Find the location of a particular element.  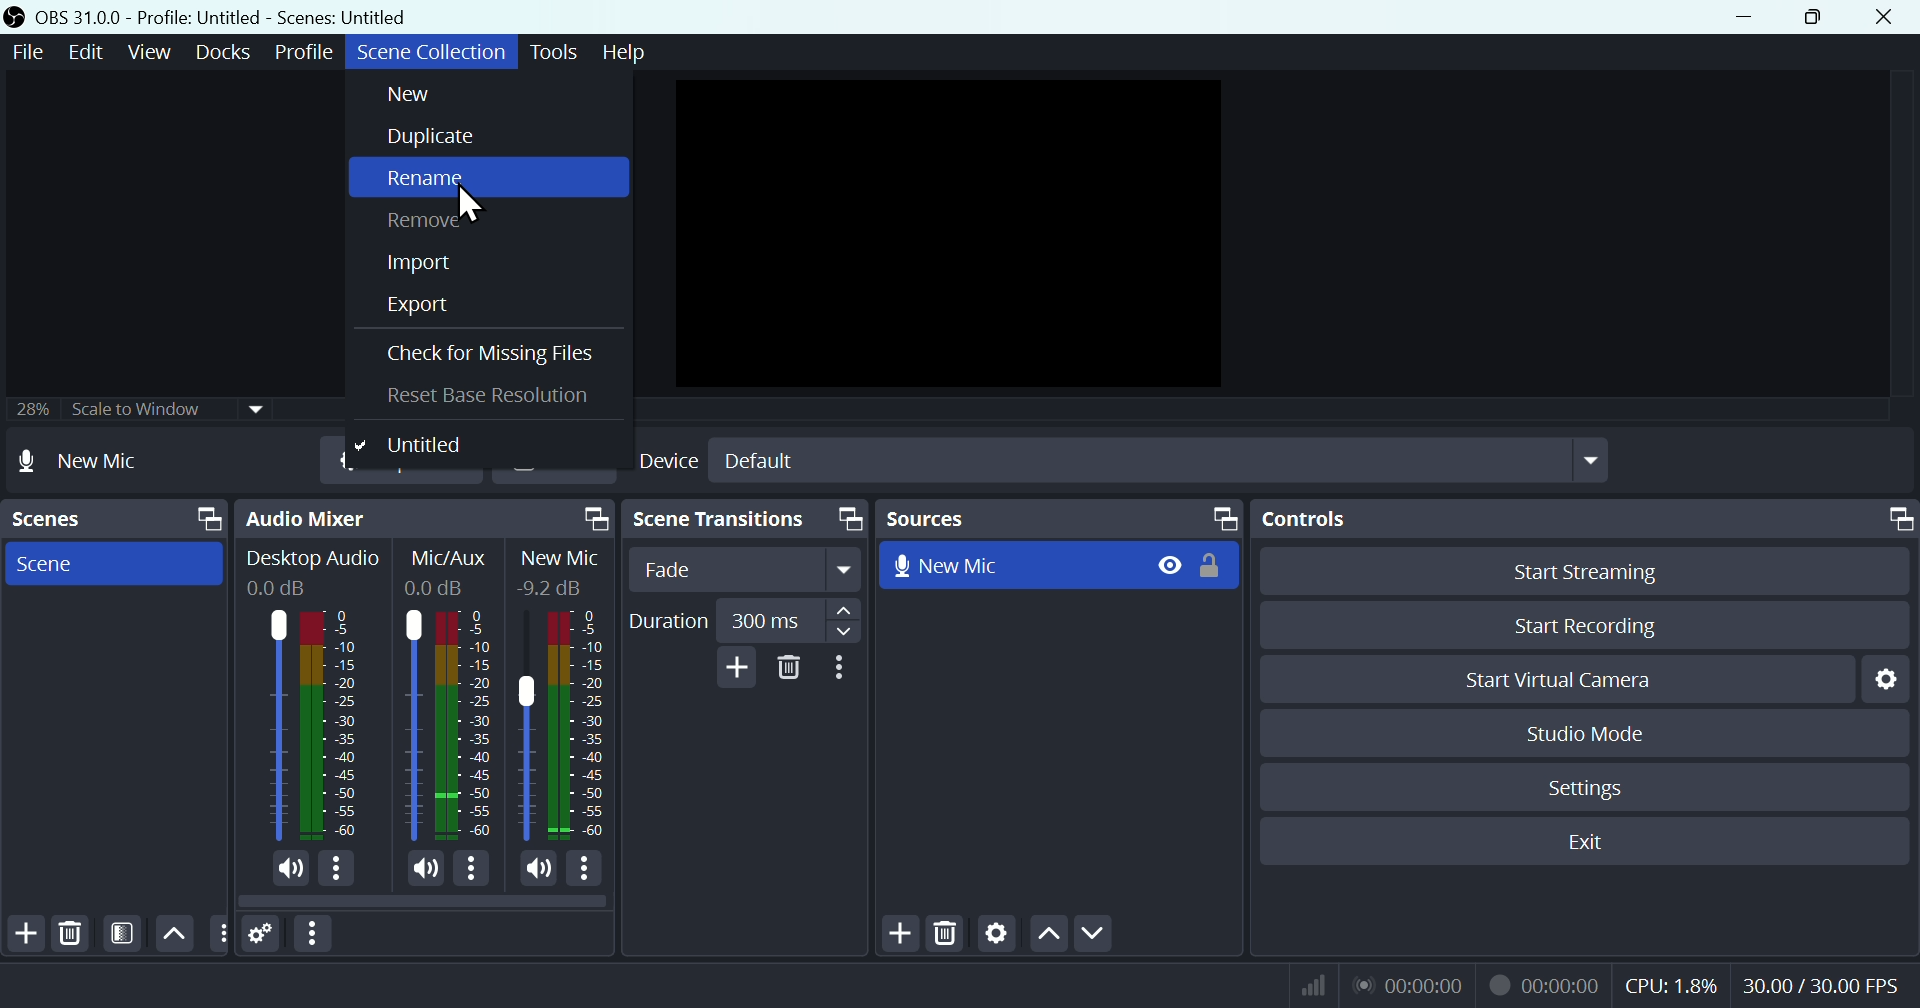

Default is located at coordinates (1180, 458).